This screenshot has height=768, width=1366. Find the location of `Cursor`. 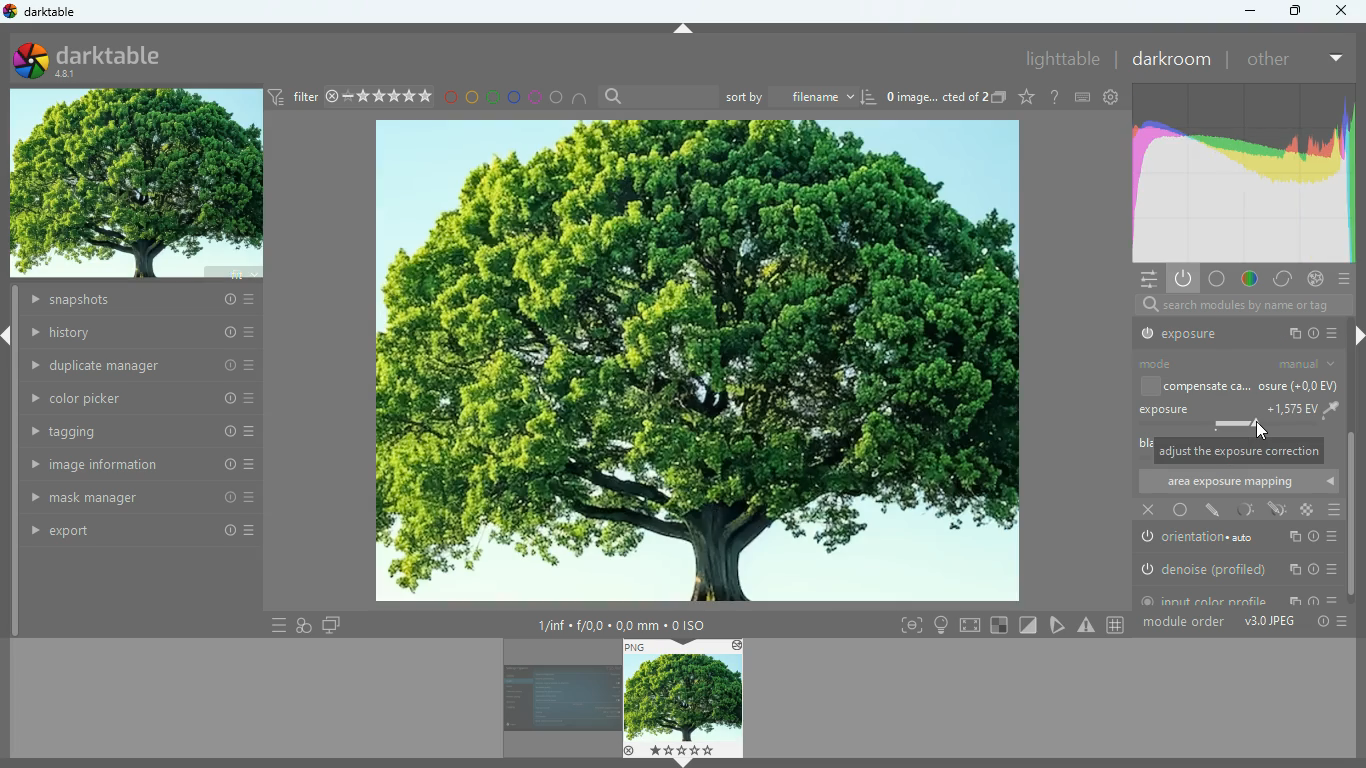

Cursor is located at coordinates (1262, 435).